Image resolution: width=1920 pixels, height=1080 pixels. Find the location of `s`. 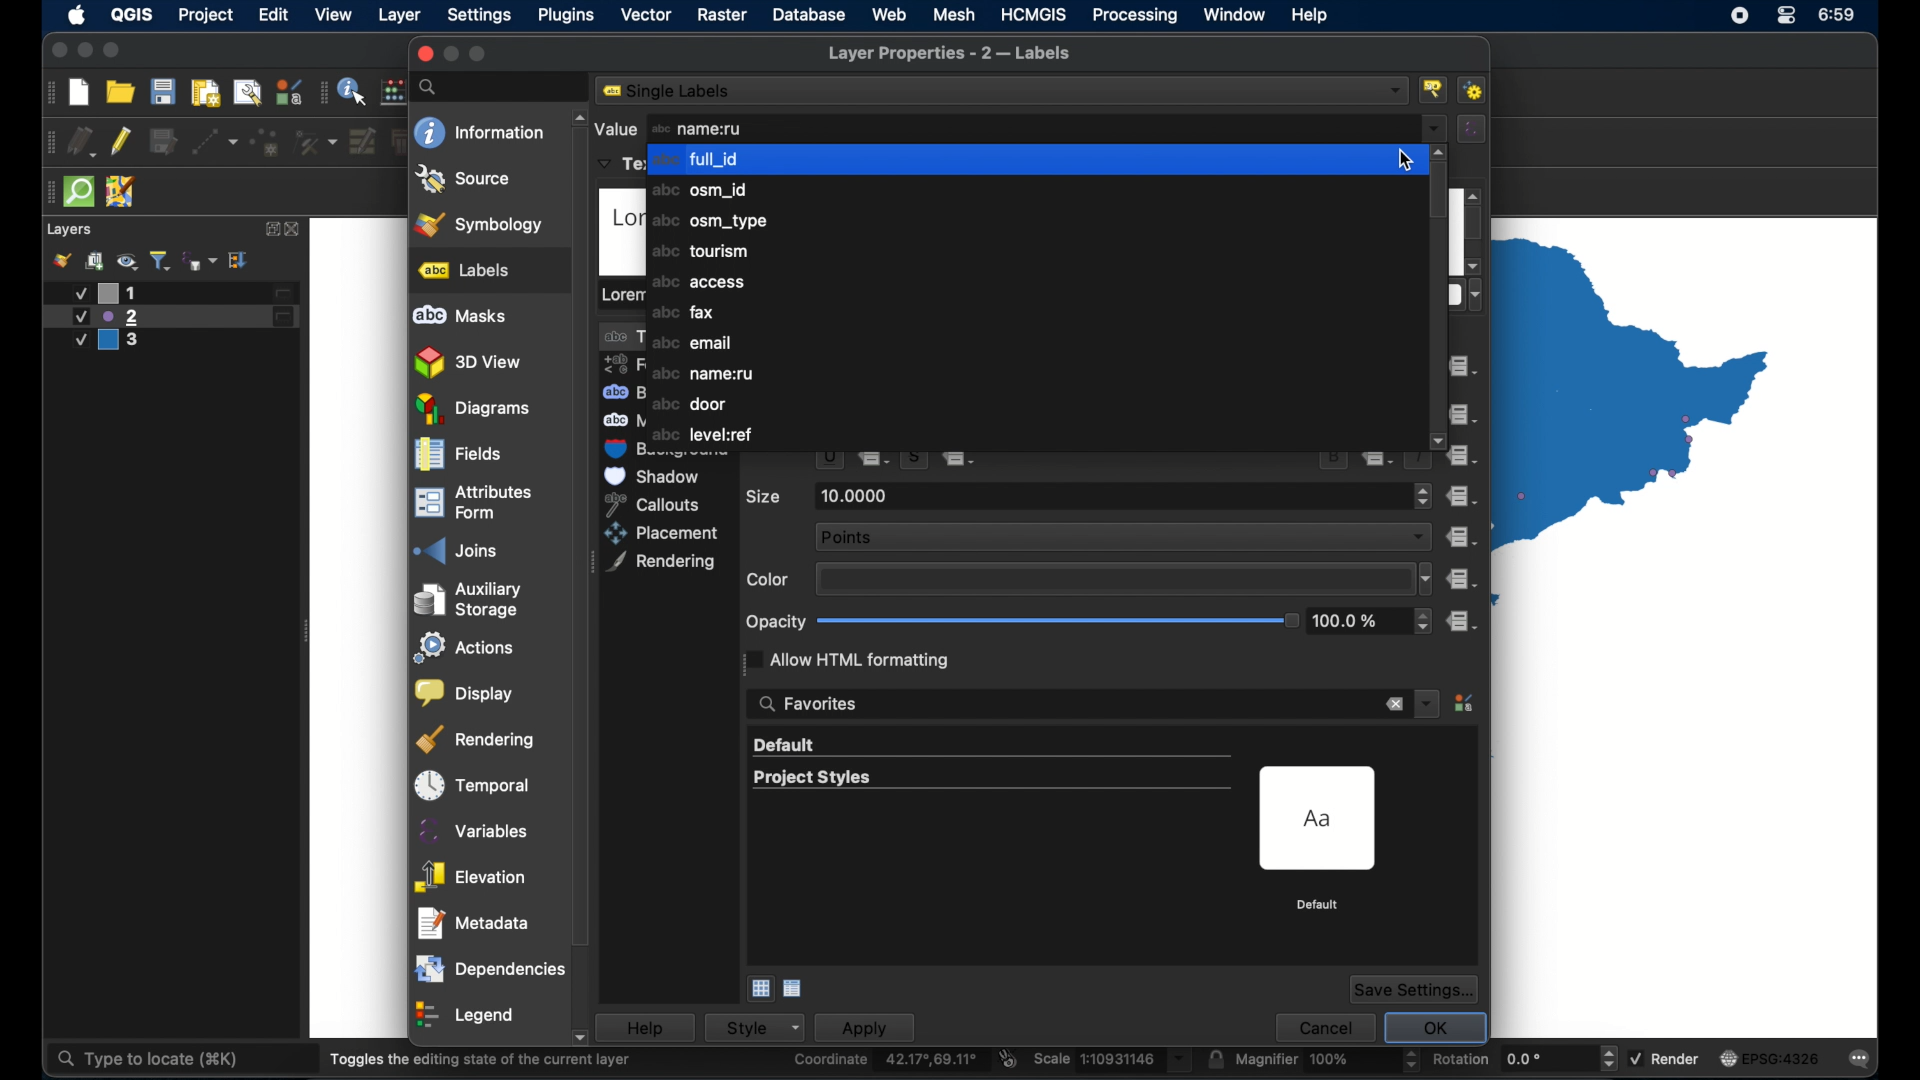

s is located at coordinates (914, 461).